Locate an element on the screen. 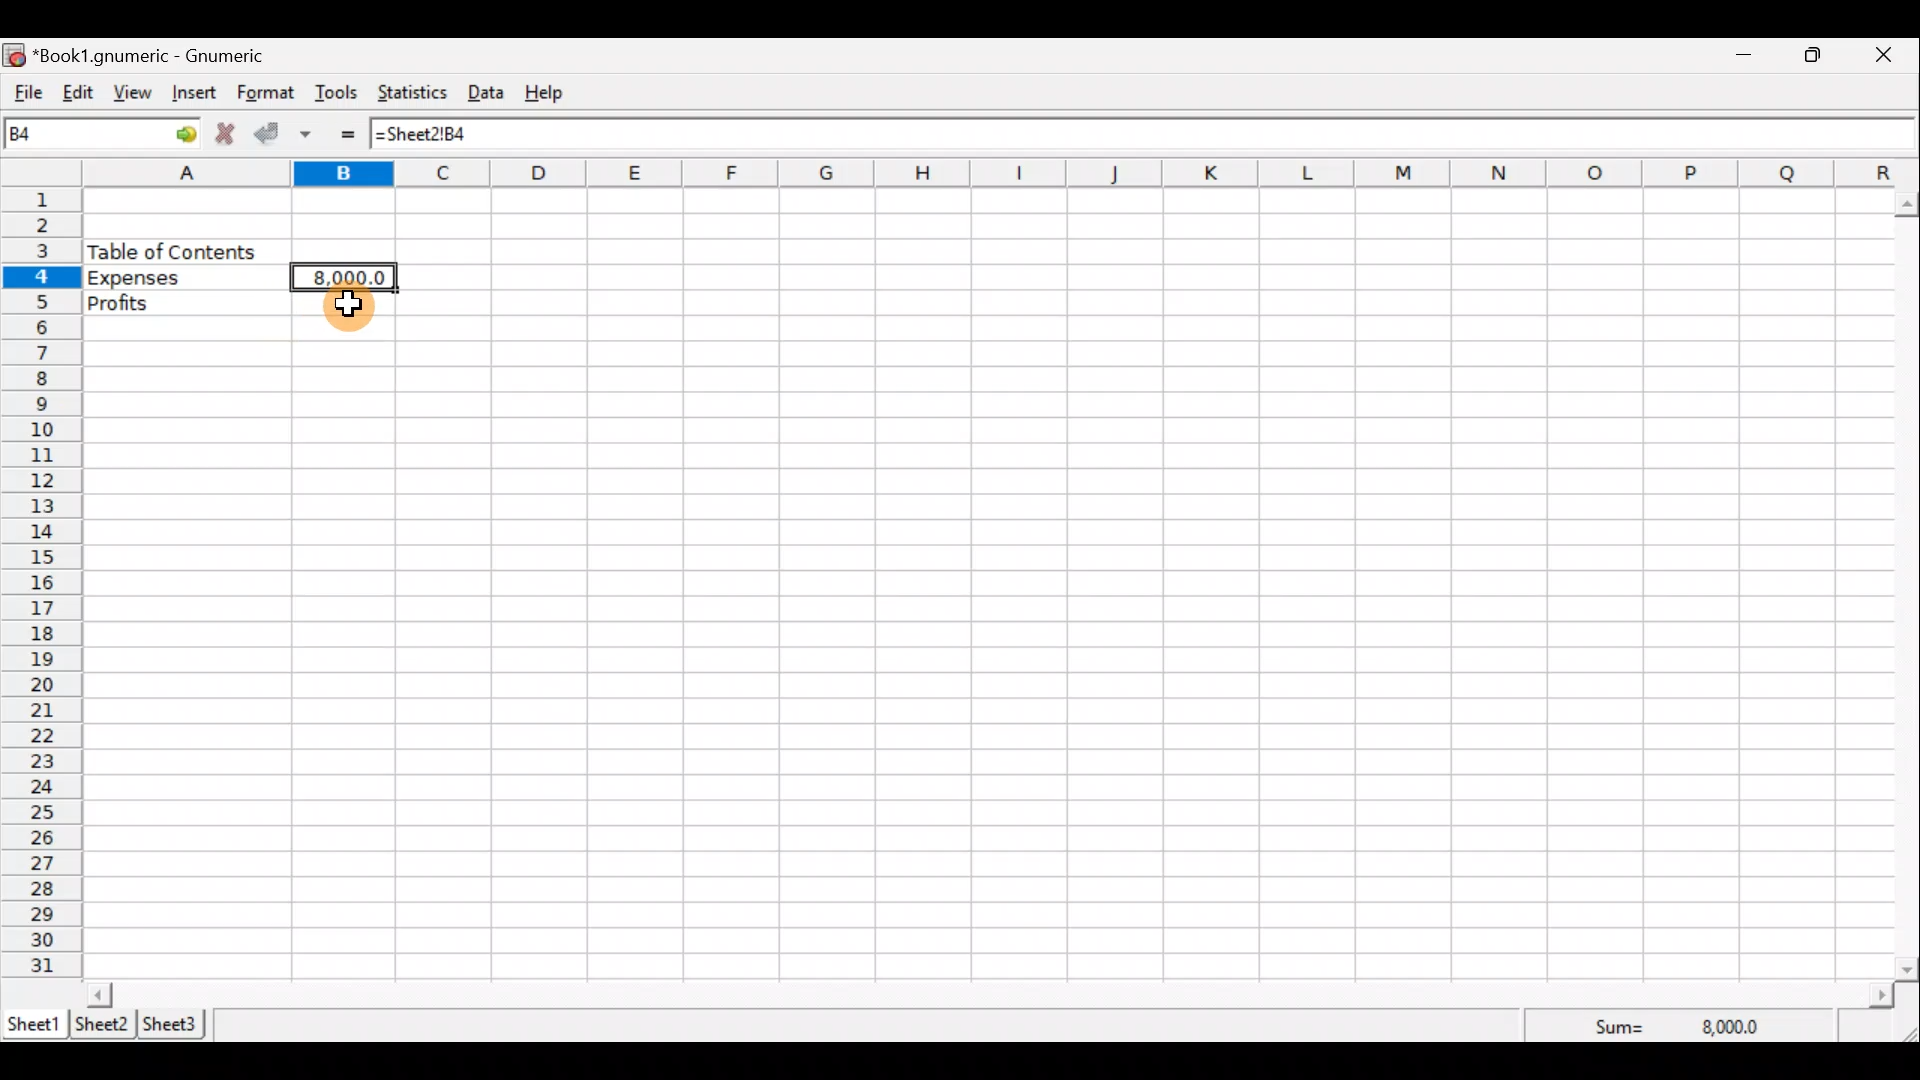 Image resolution: width=1920 pixels, height=1080 pixels. File is located at coordinates (25, 93).